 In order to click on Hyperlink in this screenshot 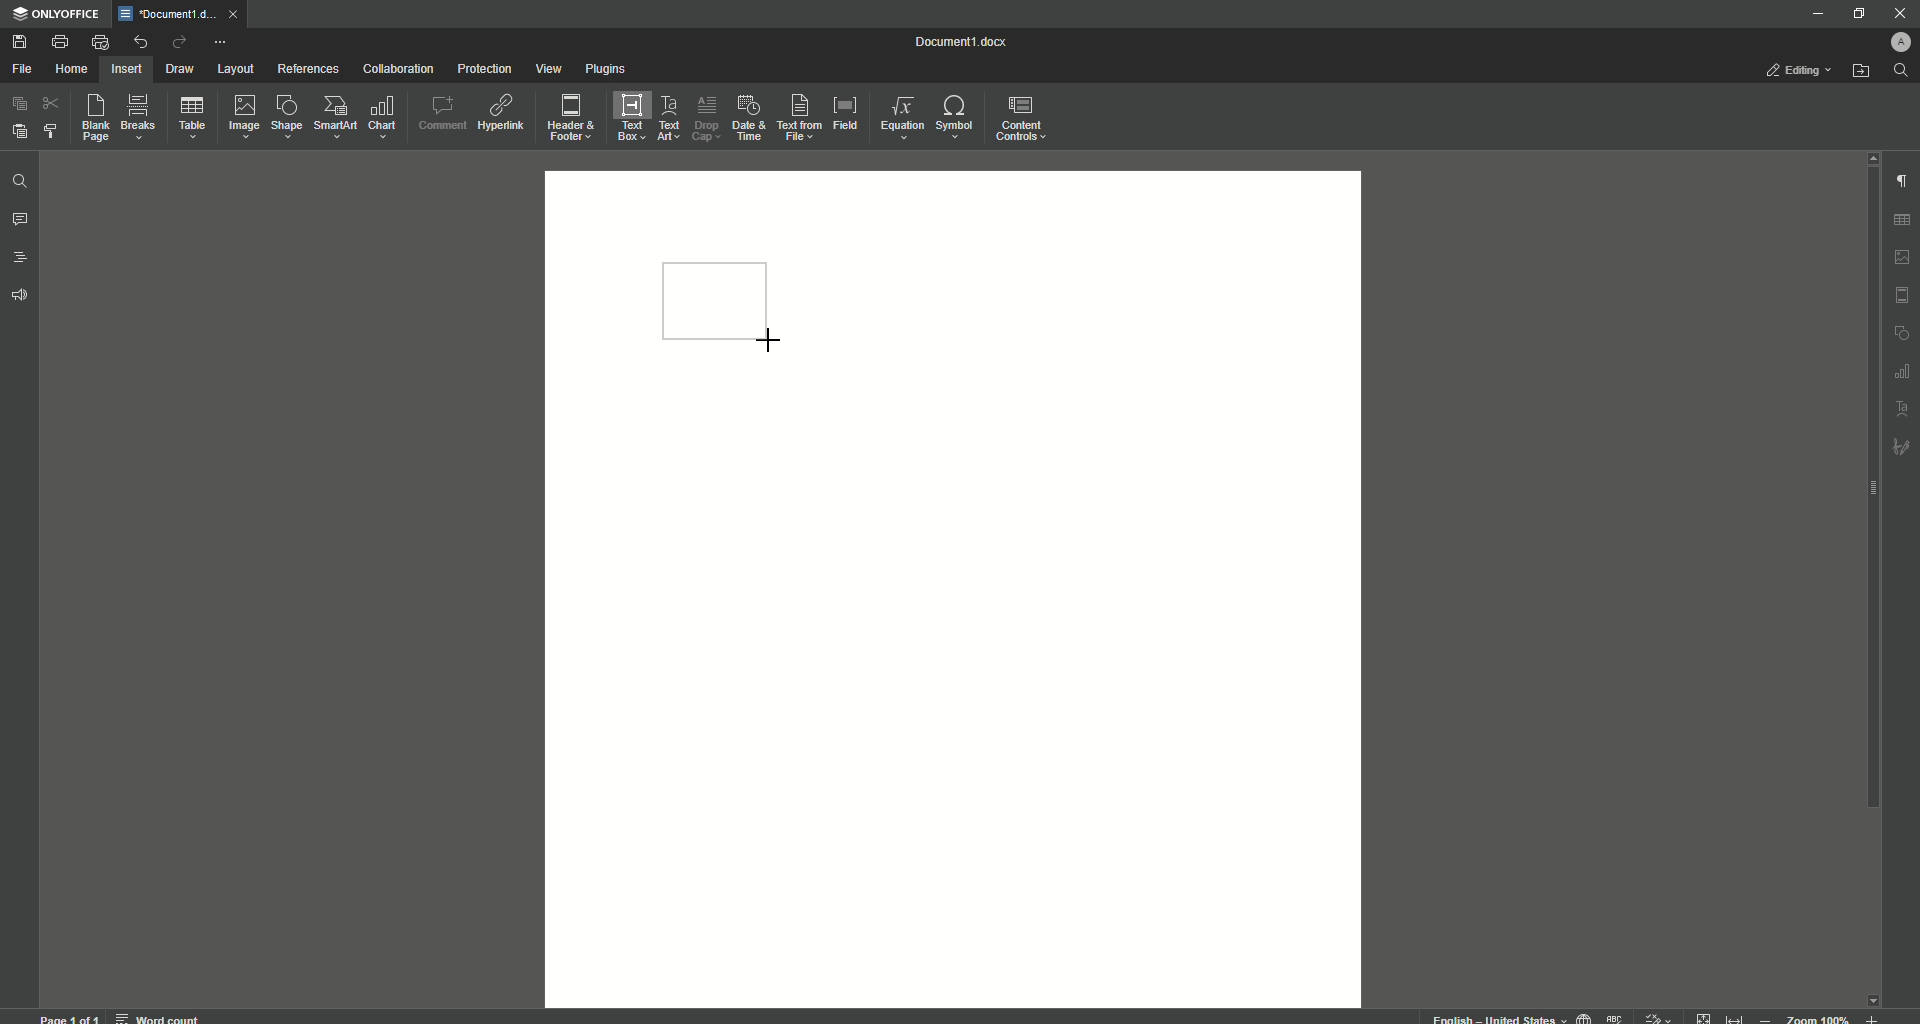, I will do `click(503, 113)`.